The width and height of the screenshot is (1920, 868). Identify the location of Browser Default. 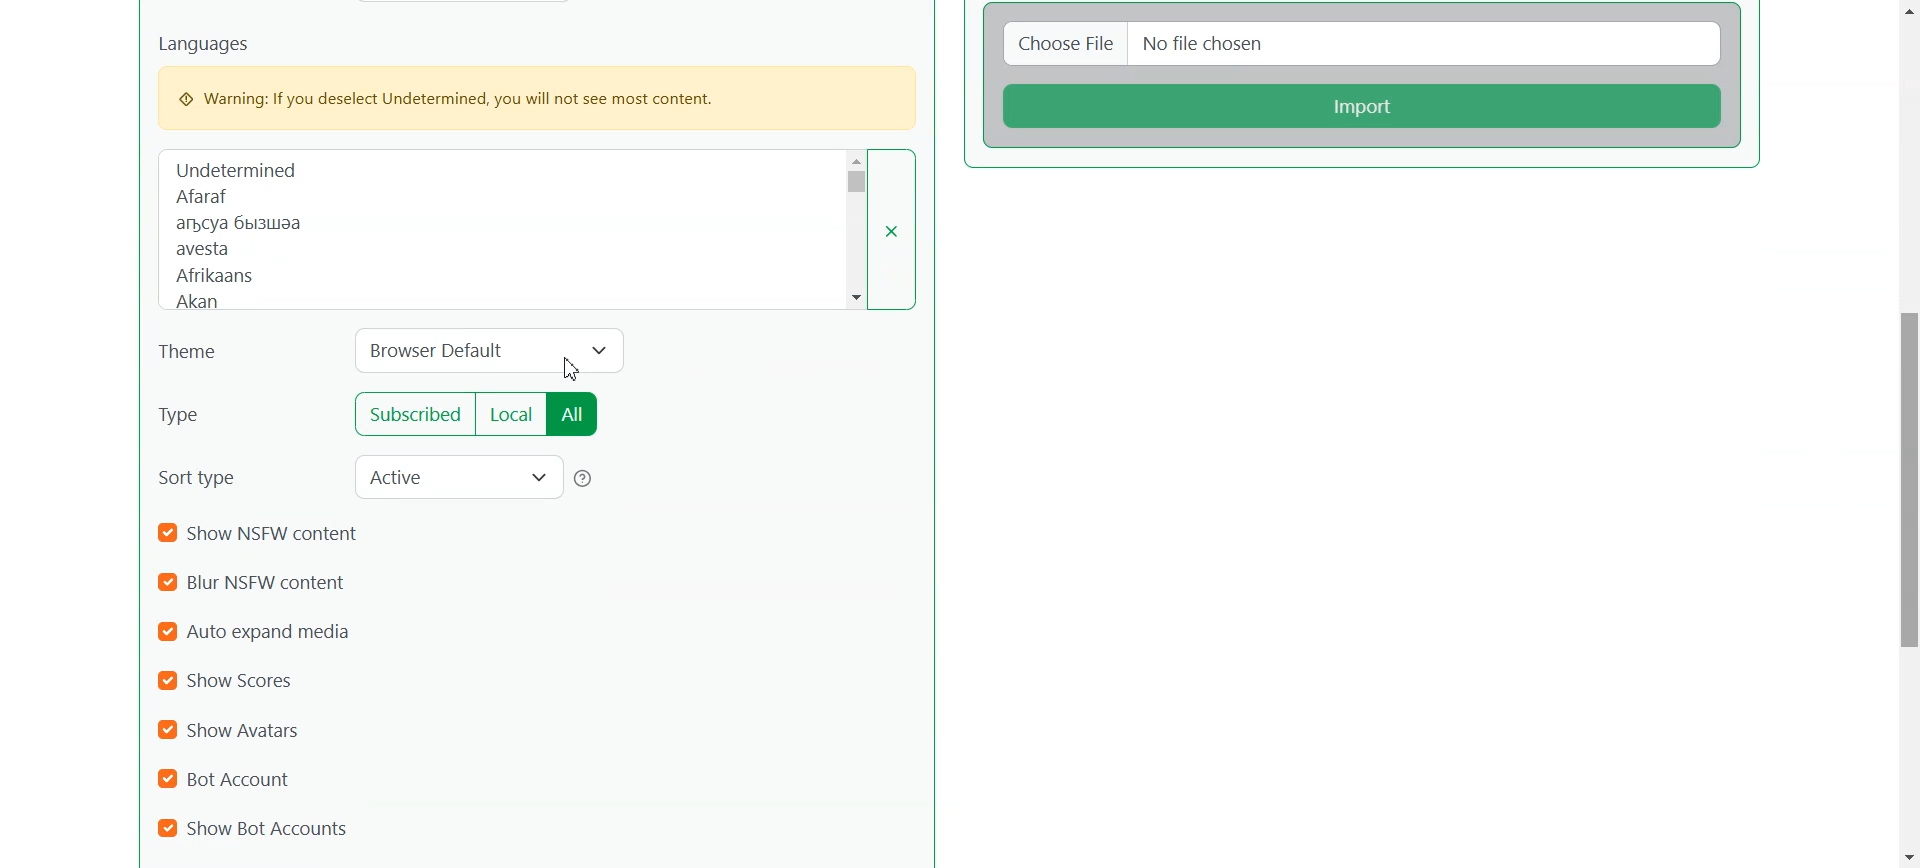
(491, 353).